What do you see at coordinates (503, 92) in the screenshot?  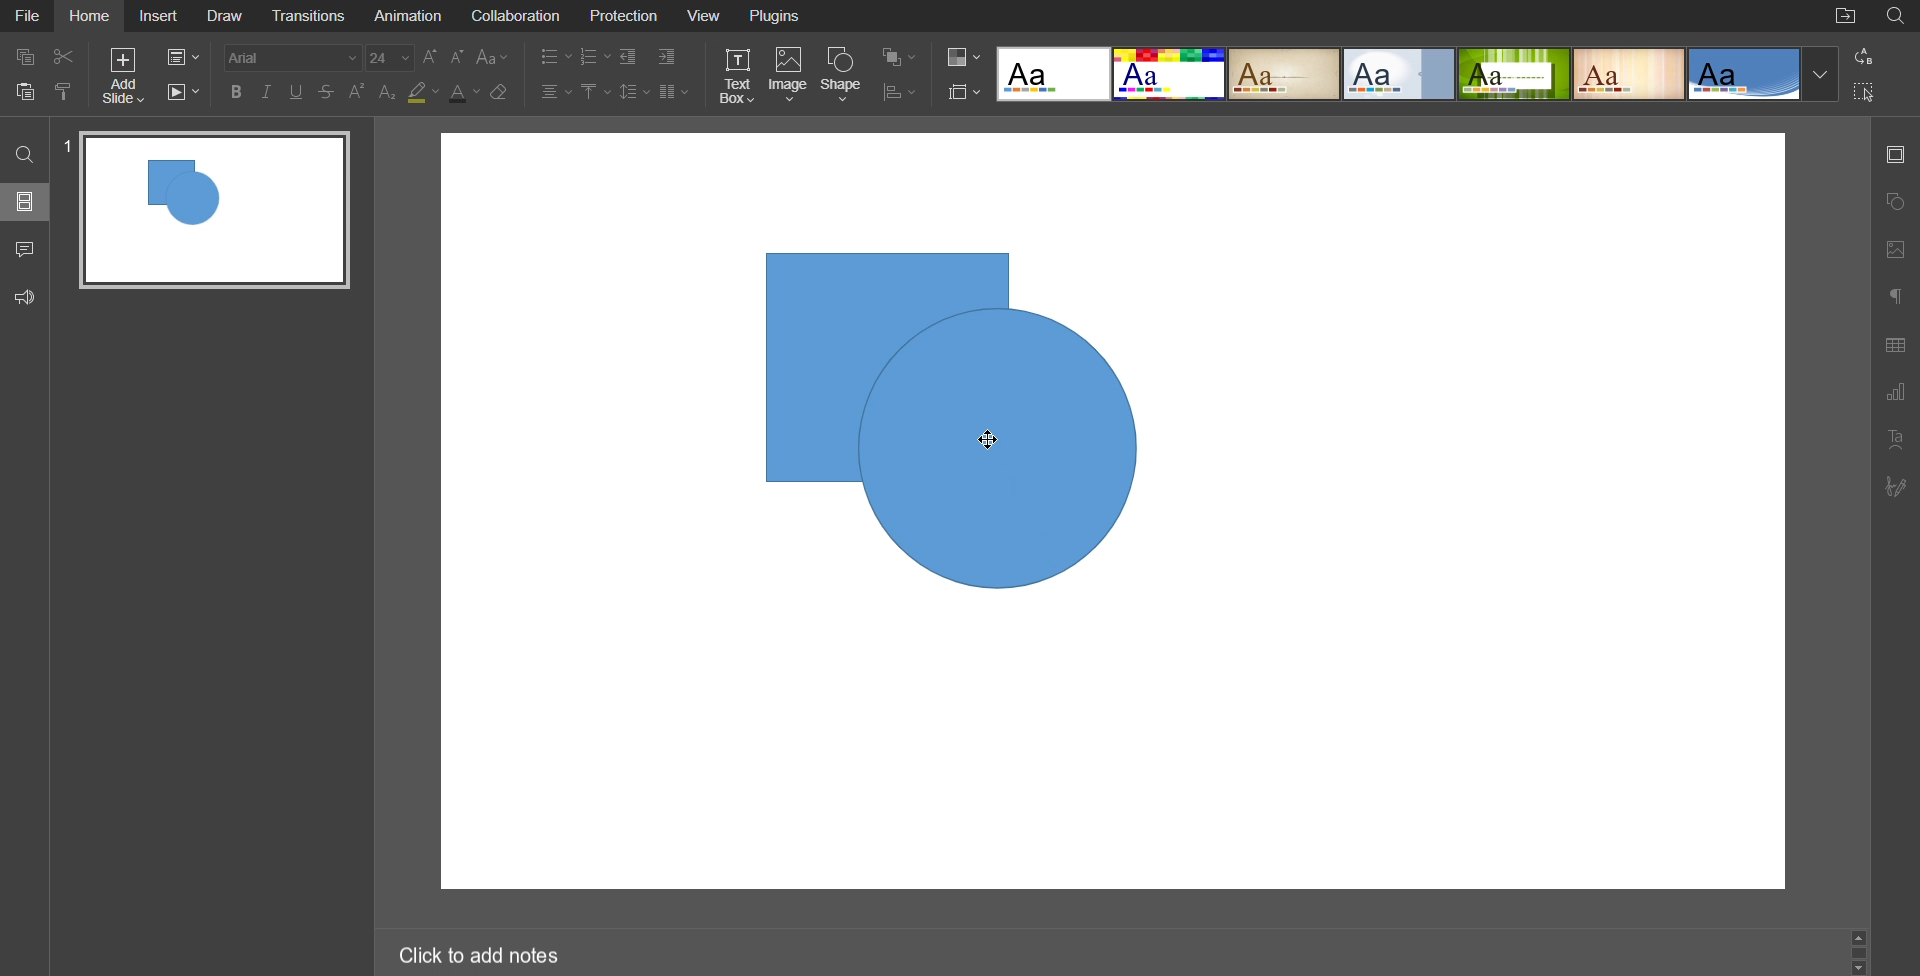 I see `Erase` at bounding box center [503, 92].